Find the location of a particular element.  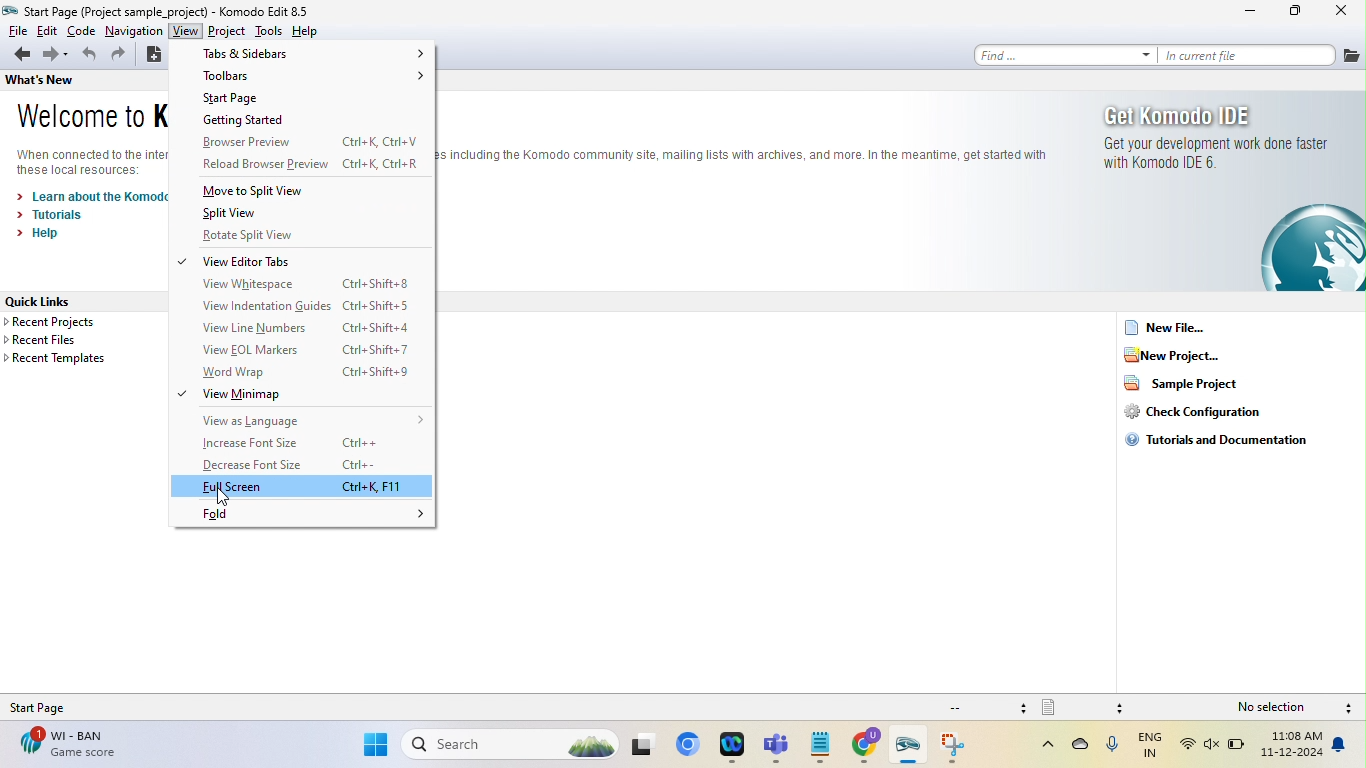

apps on taskbar is located at coordinates (647, 745).